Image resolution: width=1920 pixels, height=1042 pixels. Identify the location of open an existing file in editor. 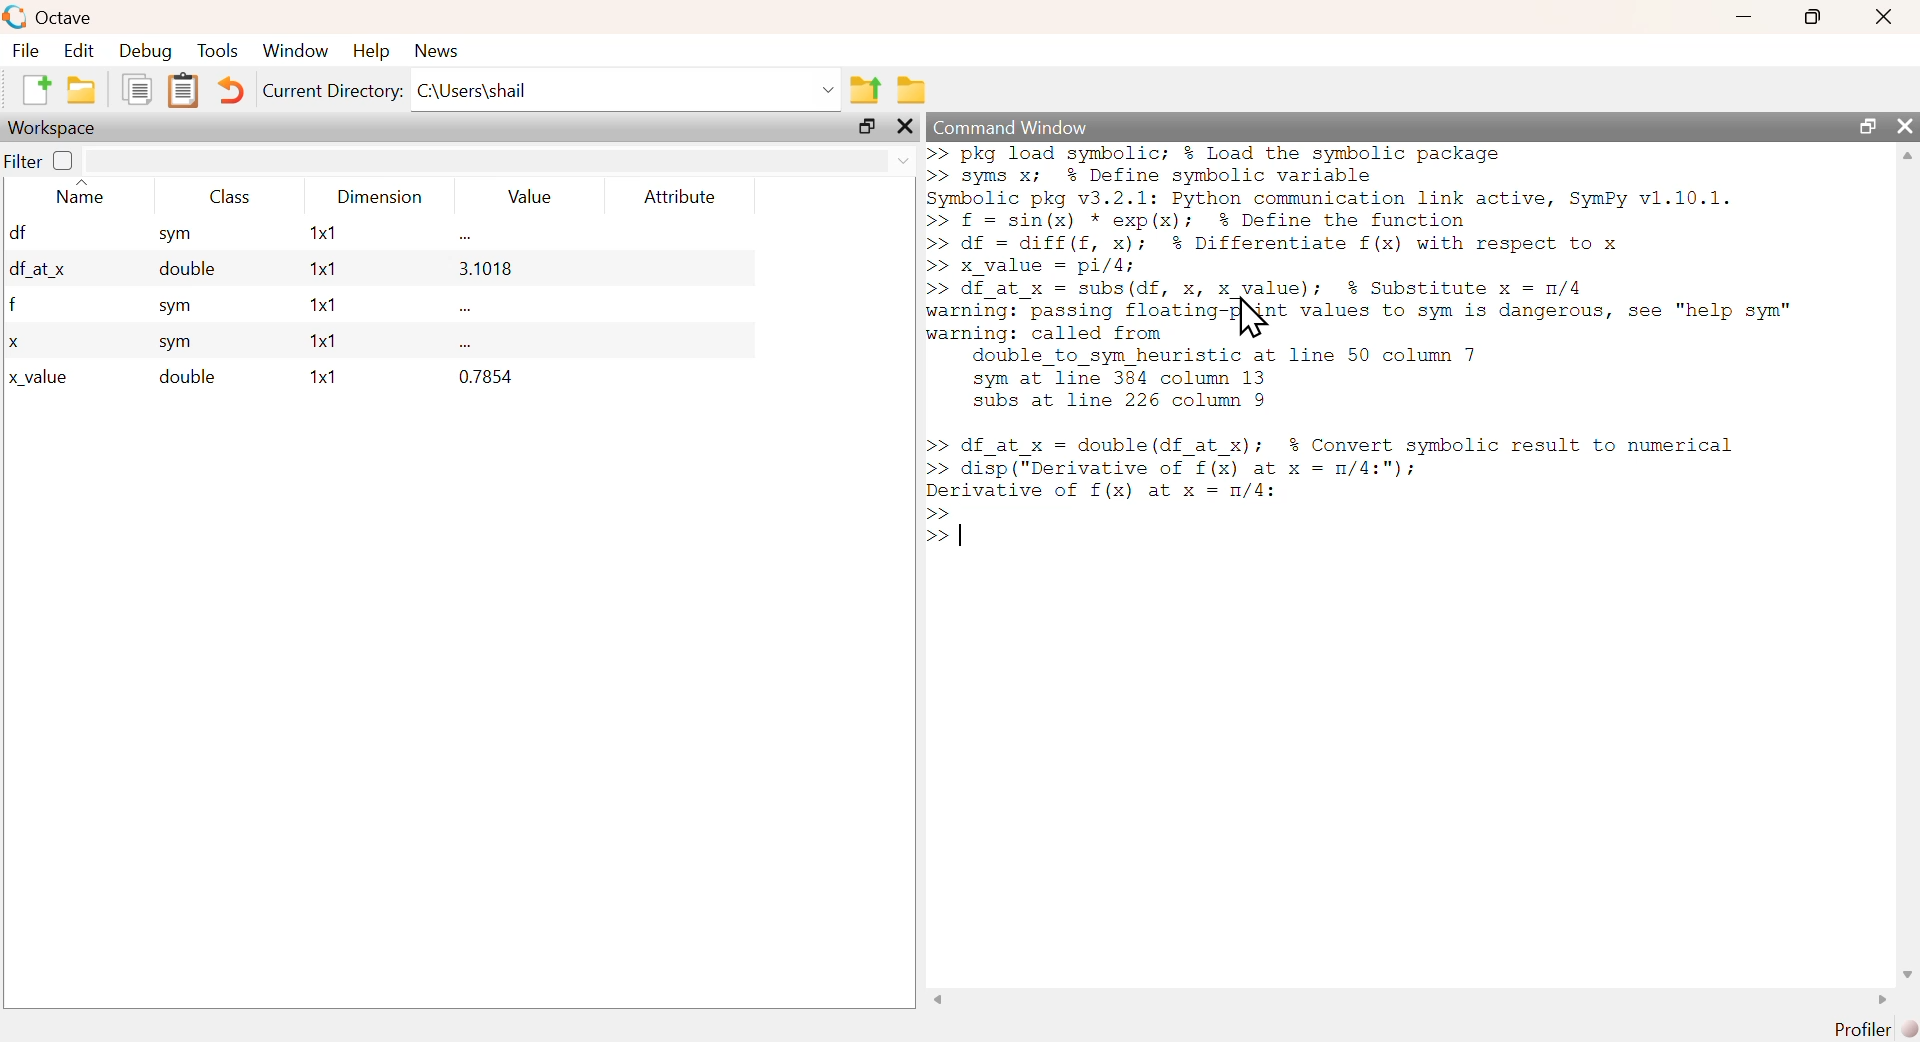
(83, 89).